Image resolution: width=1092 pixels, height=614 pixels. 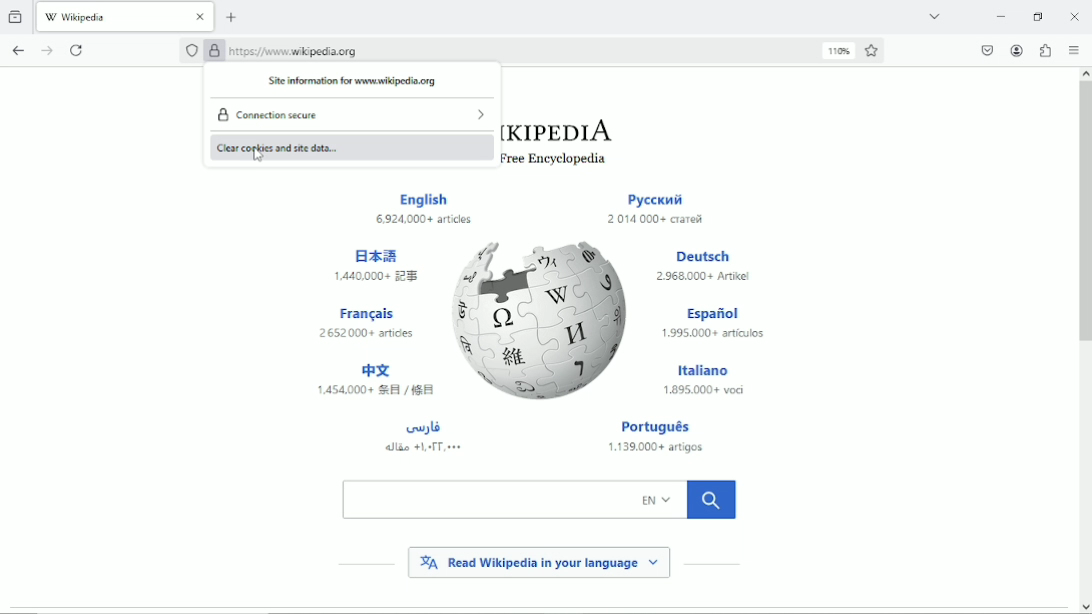 I want to click on Connection secure, so click(x=352, y=113).